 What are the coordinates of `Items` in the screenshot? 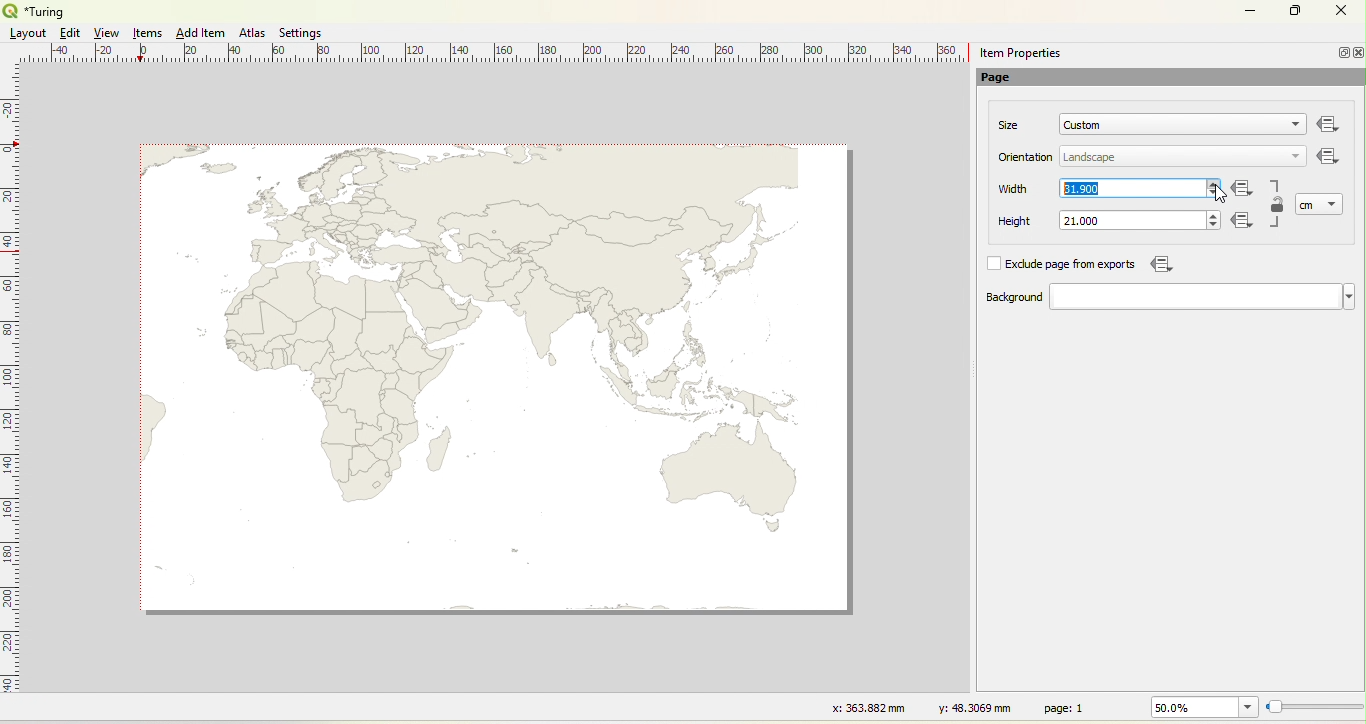 It's located at (149, 34).